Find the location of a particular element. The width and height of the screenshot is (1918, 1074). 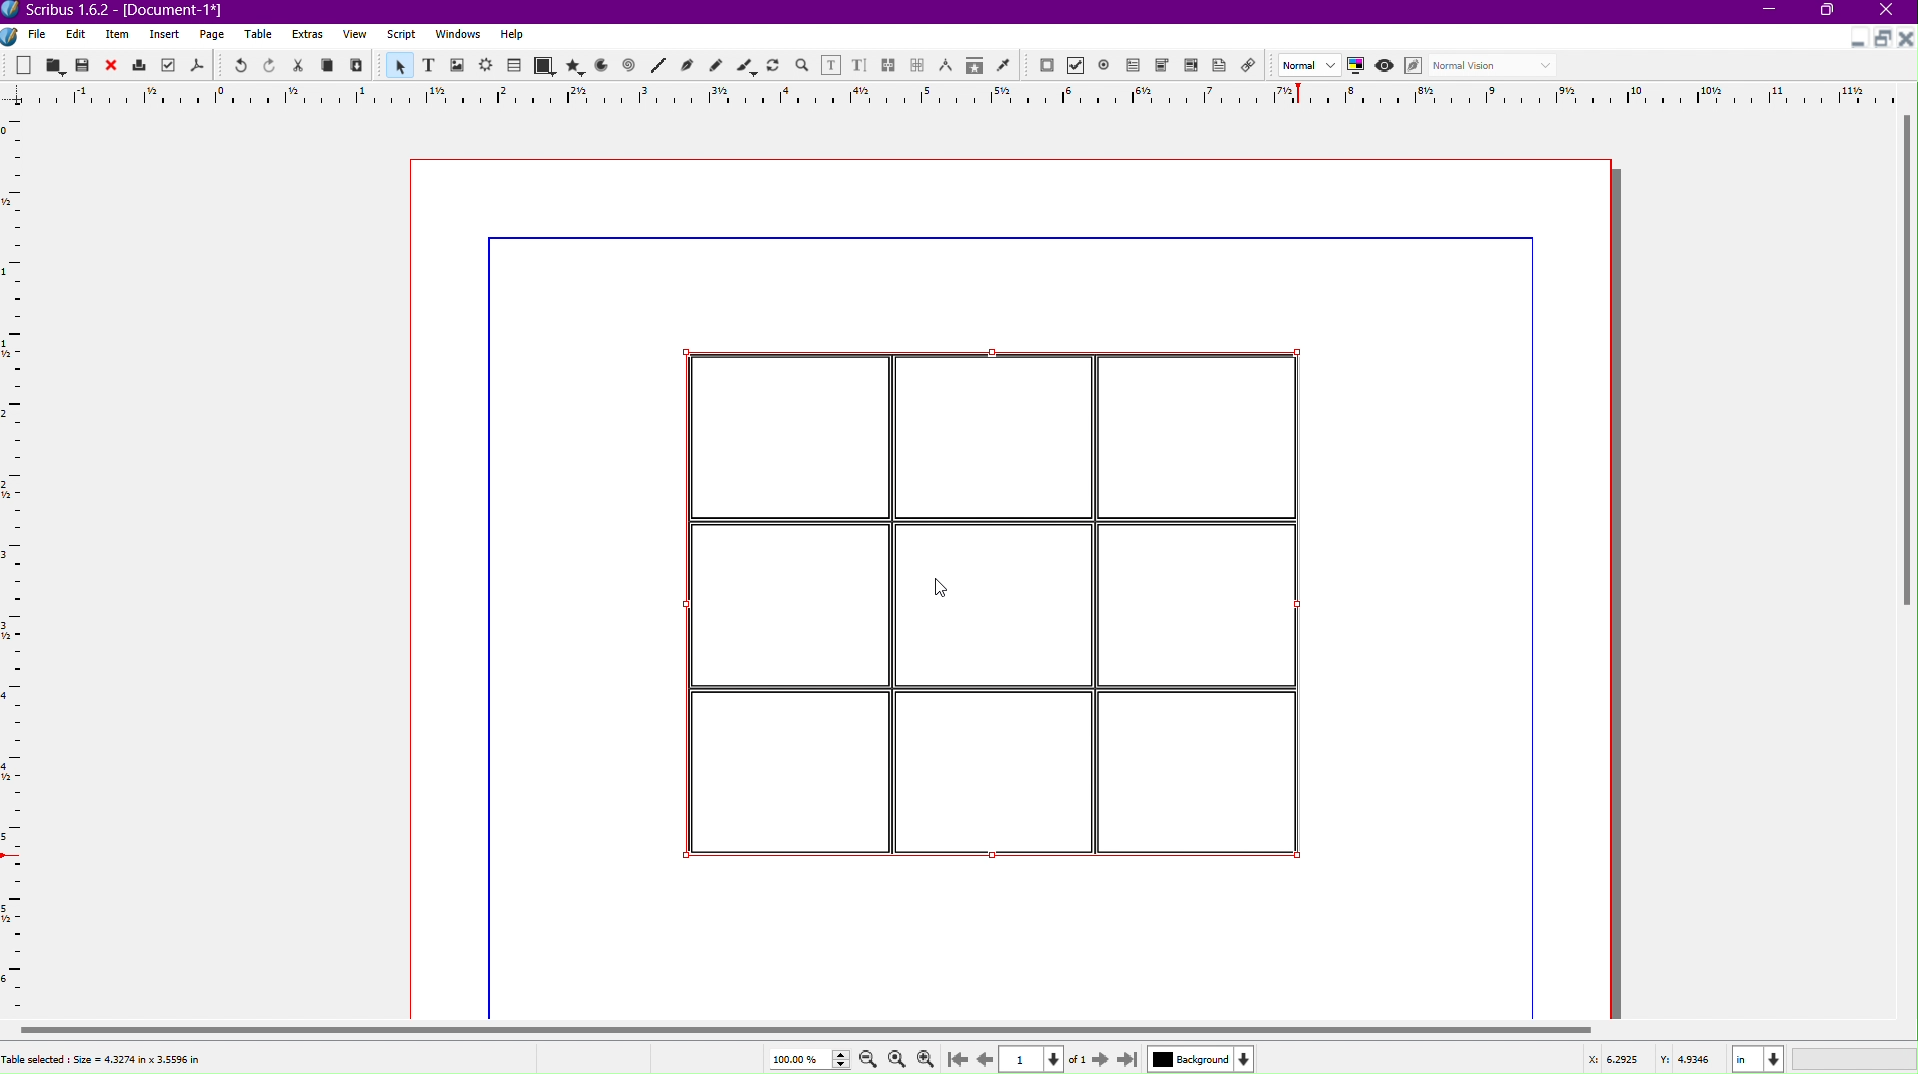

Open is located at coordinates (54, 64).